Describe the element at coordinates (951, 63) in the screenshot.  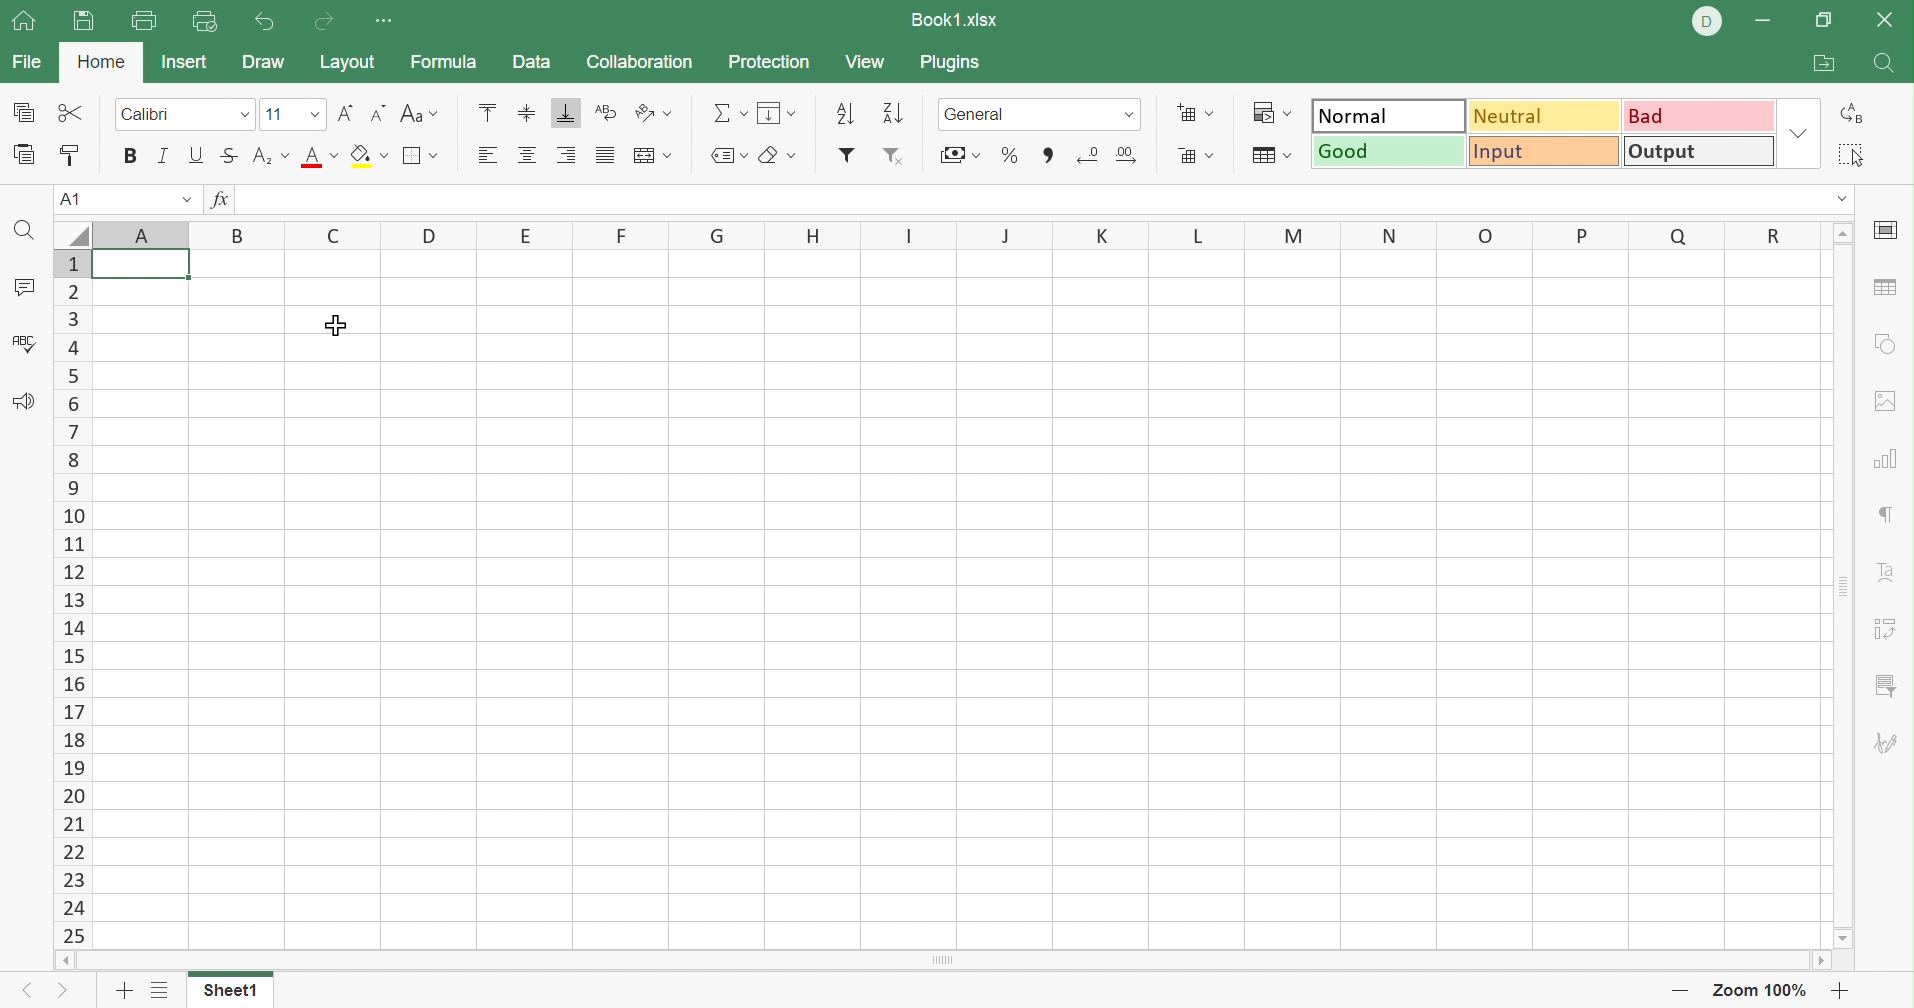
I see `Plugins` at that location.